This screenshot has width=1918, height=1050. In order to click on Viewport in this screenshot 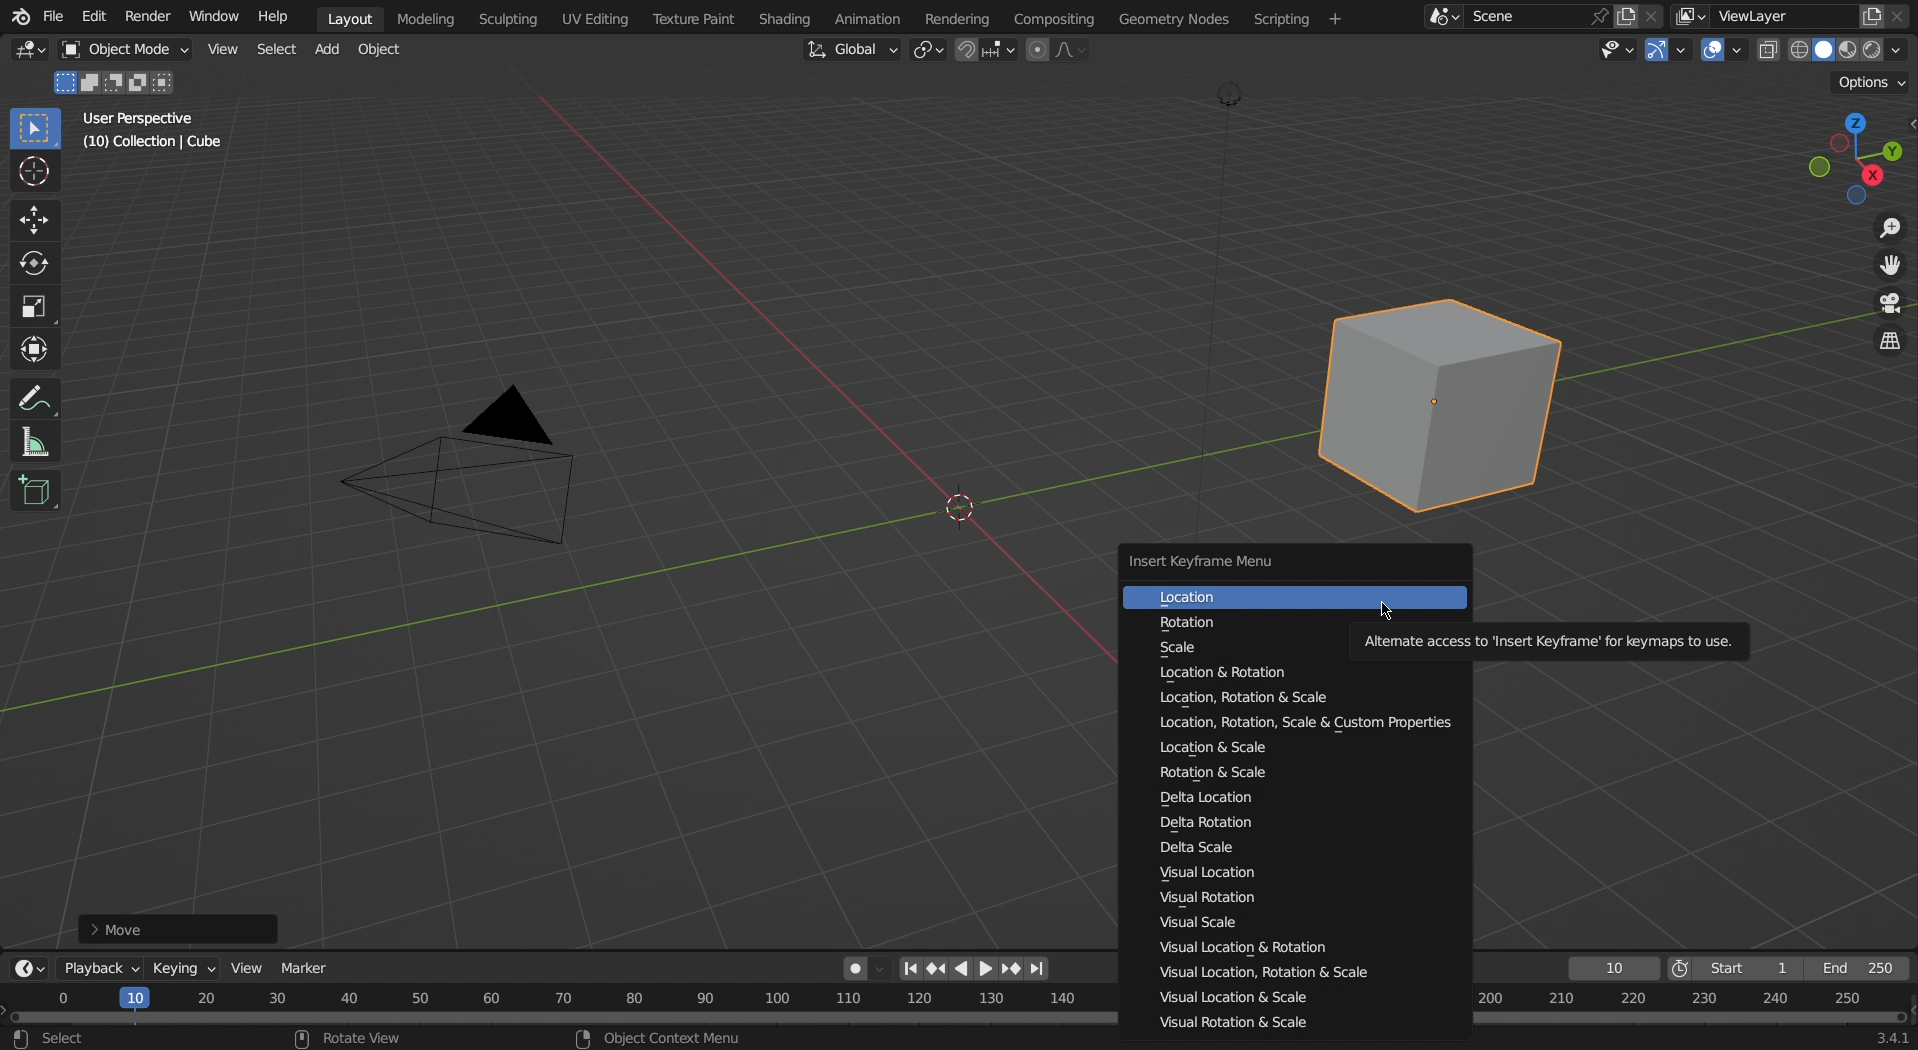, I will do `click(1850, 153)`.